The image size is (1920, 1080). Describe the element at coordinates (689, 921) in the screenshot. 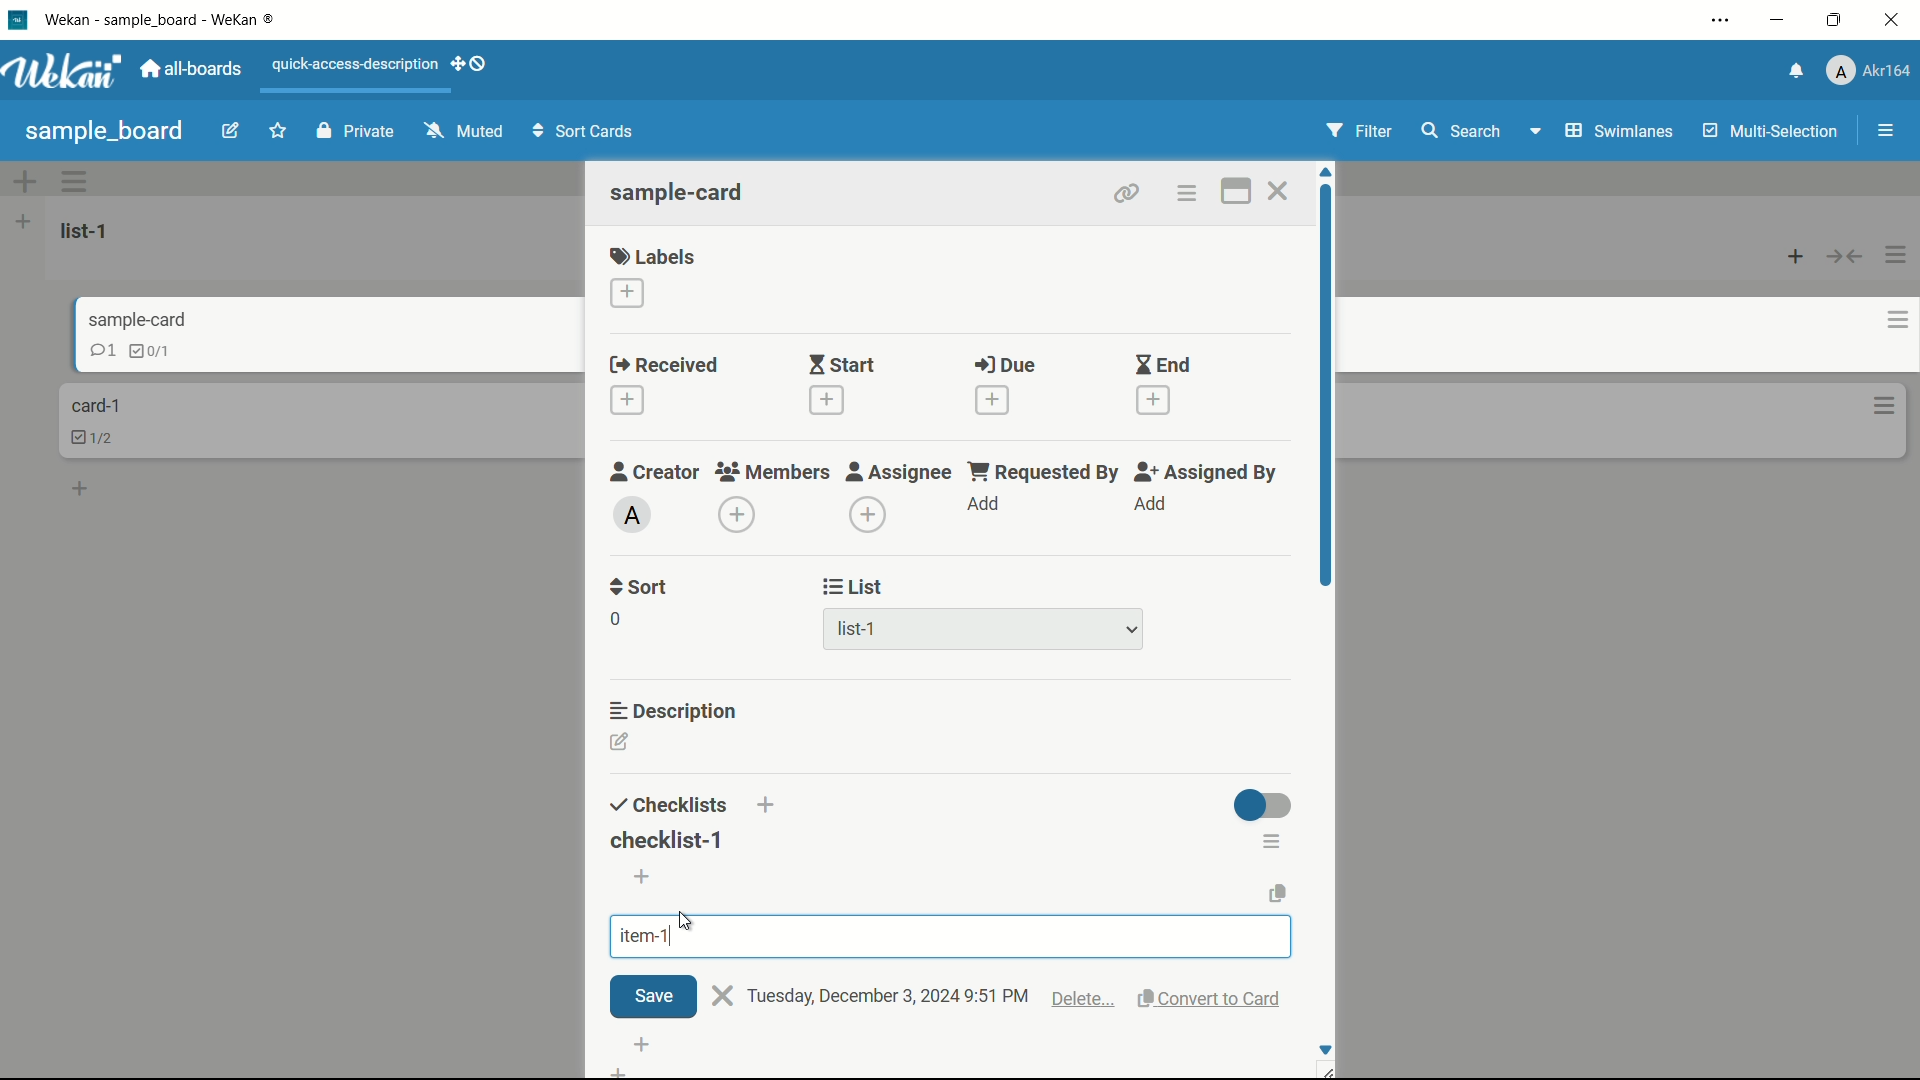

I see `cursor` at that location.